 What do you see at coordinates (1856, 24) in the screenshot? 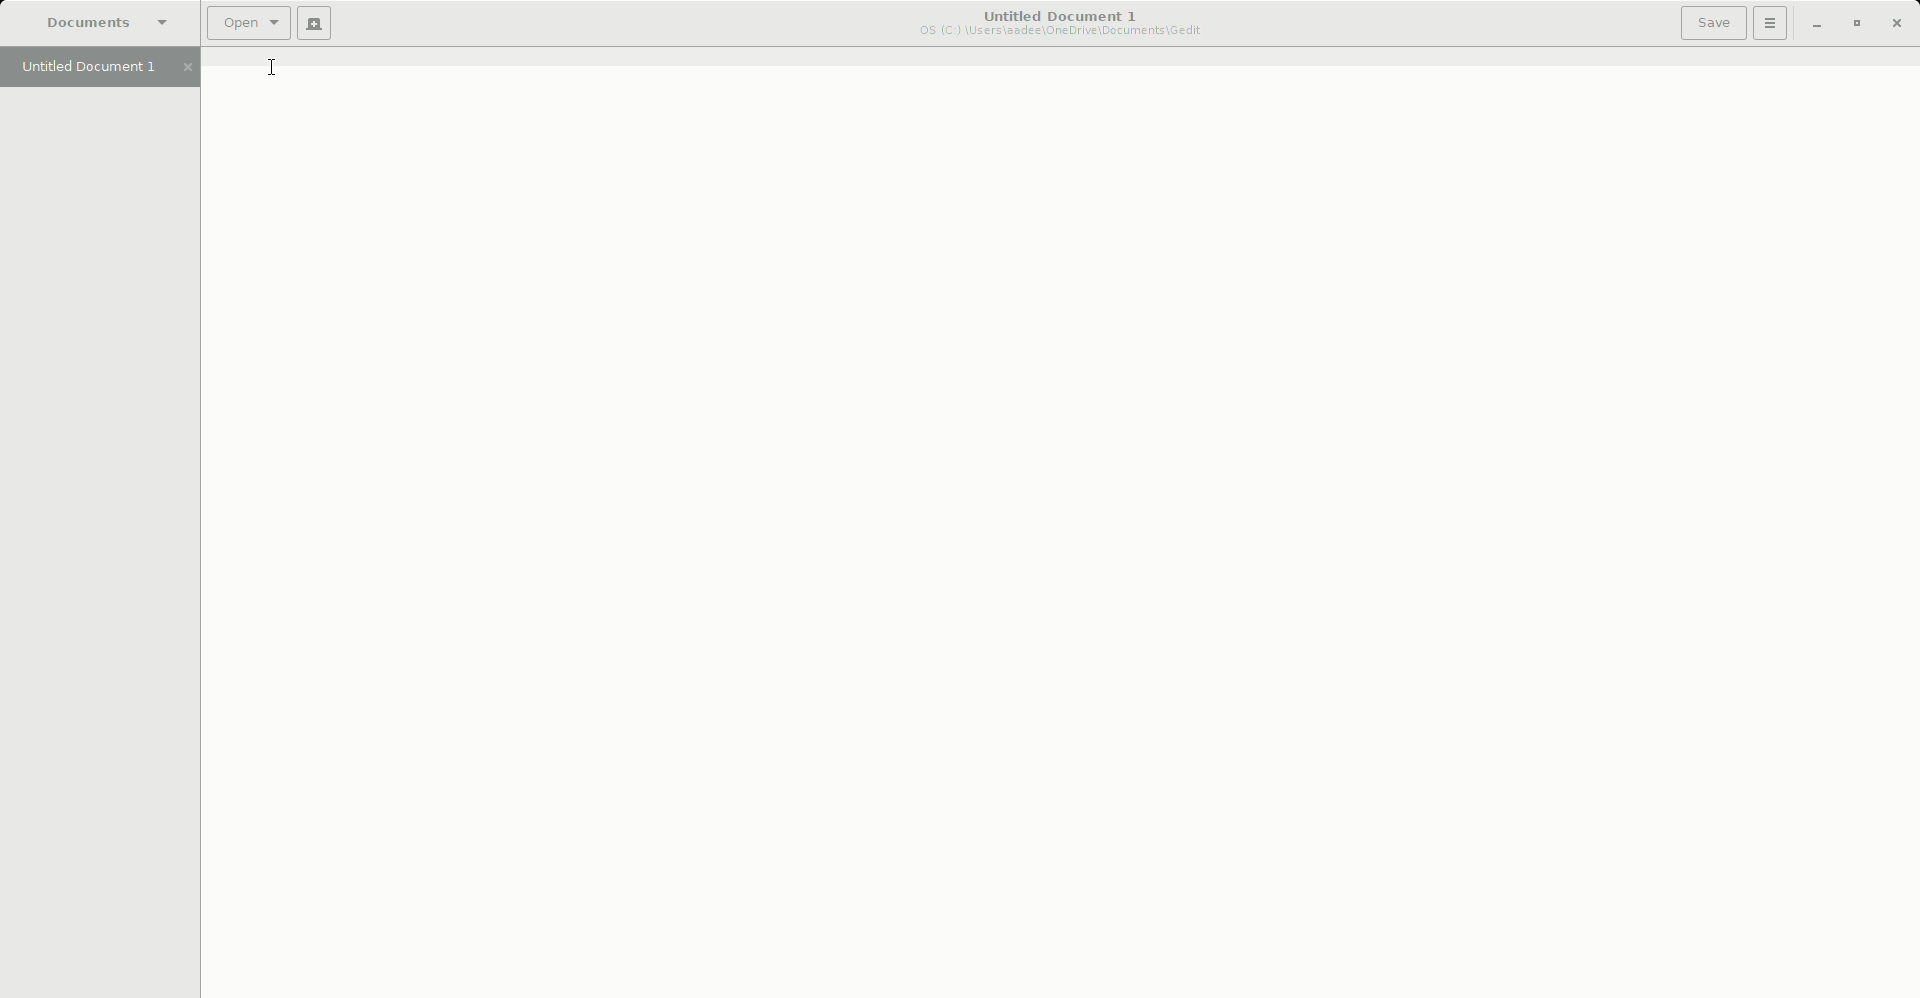
I see `Restore` at bounding box center [1856, 24].